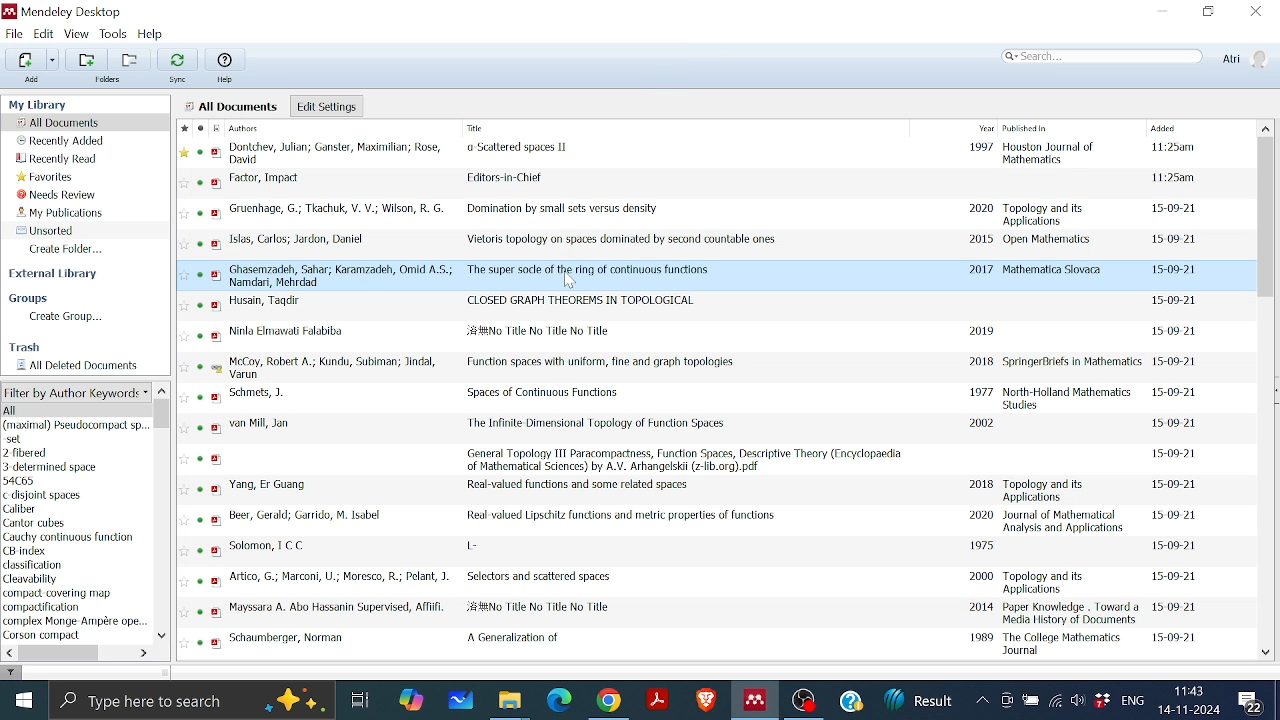 Image resolution: width=1280 pixels, height=720 pixels. What do you see at coordinates (63, 318) in the screenshot?
I see `Create group` at bounding box center [63, 318].